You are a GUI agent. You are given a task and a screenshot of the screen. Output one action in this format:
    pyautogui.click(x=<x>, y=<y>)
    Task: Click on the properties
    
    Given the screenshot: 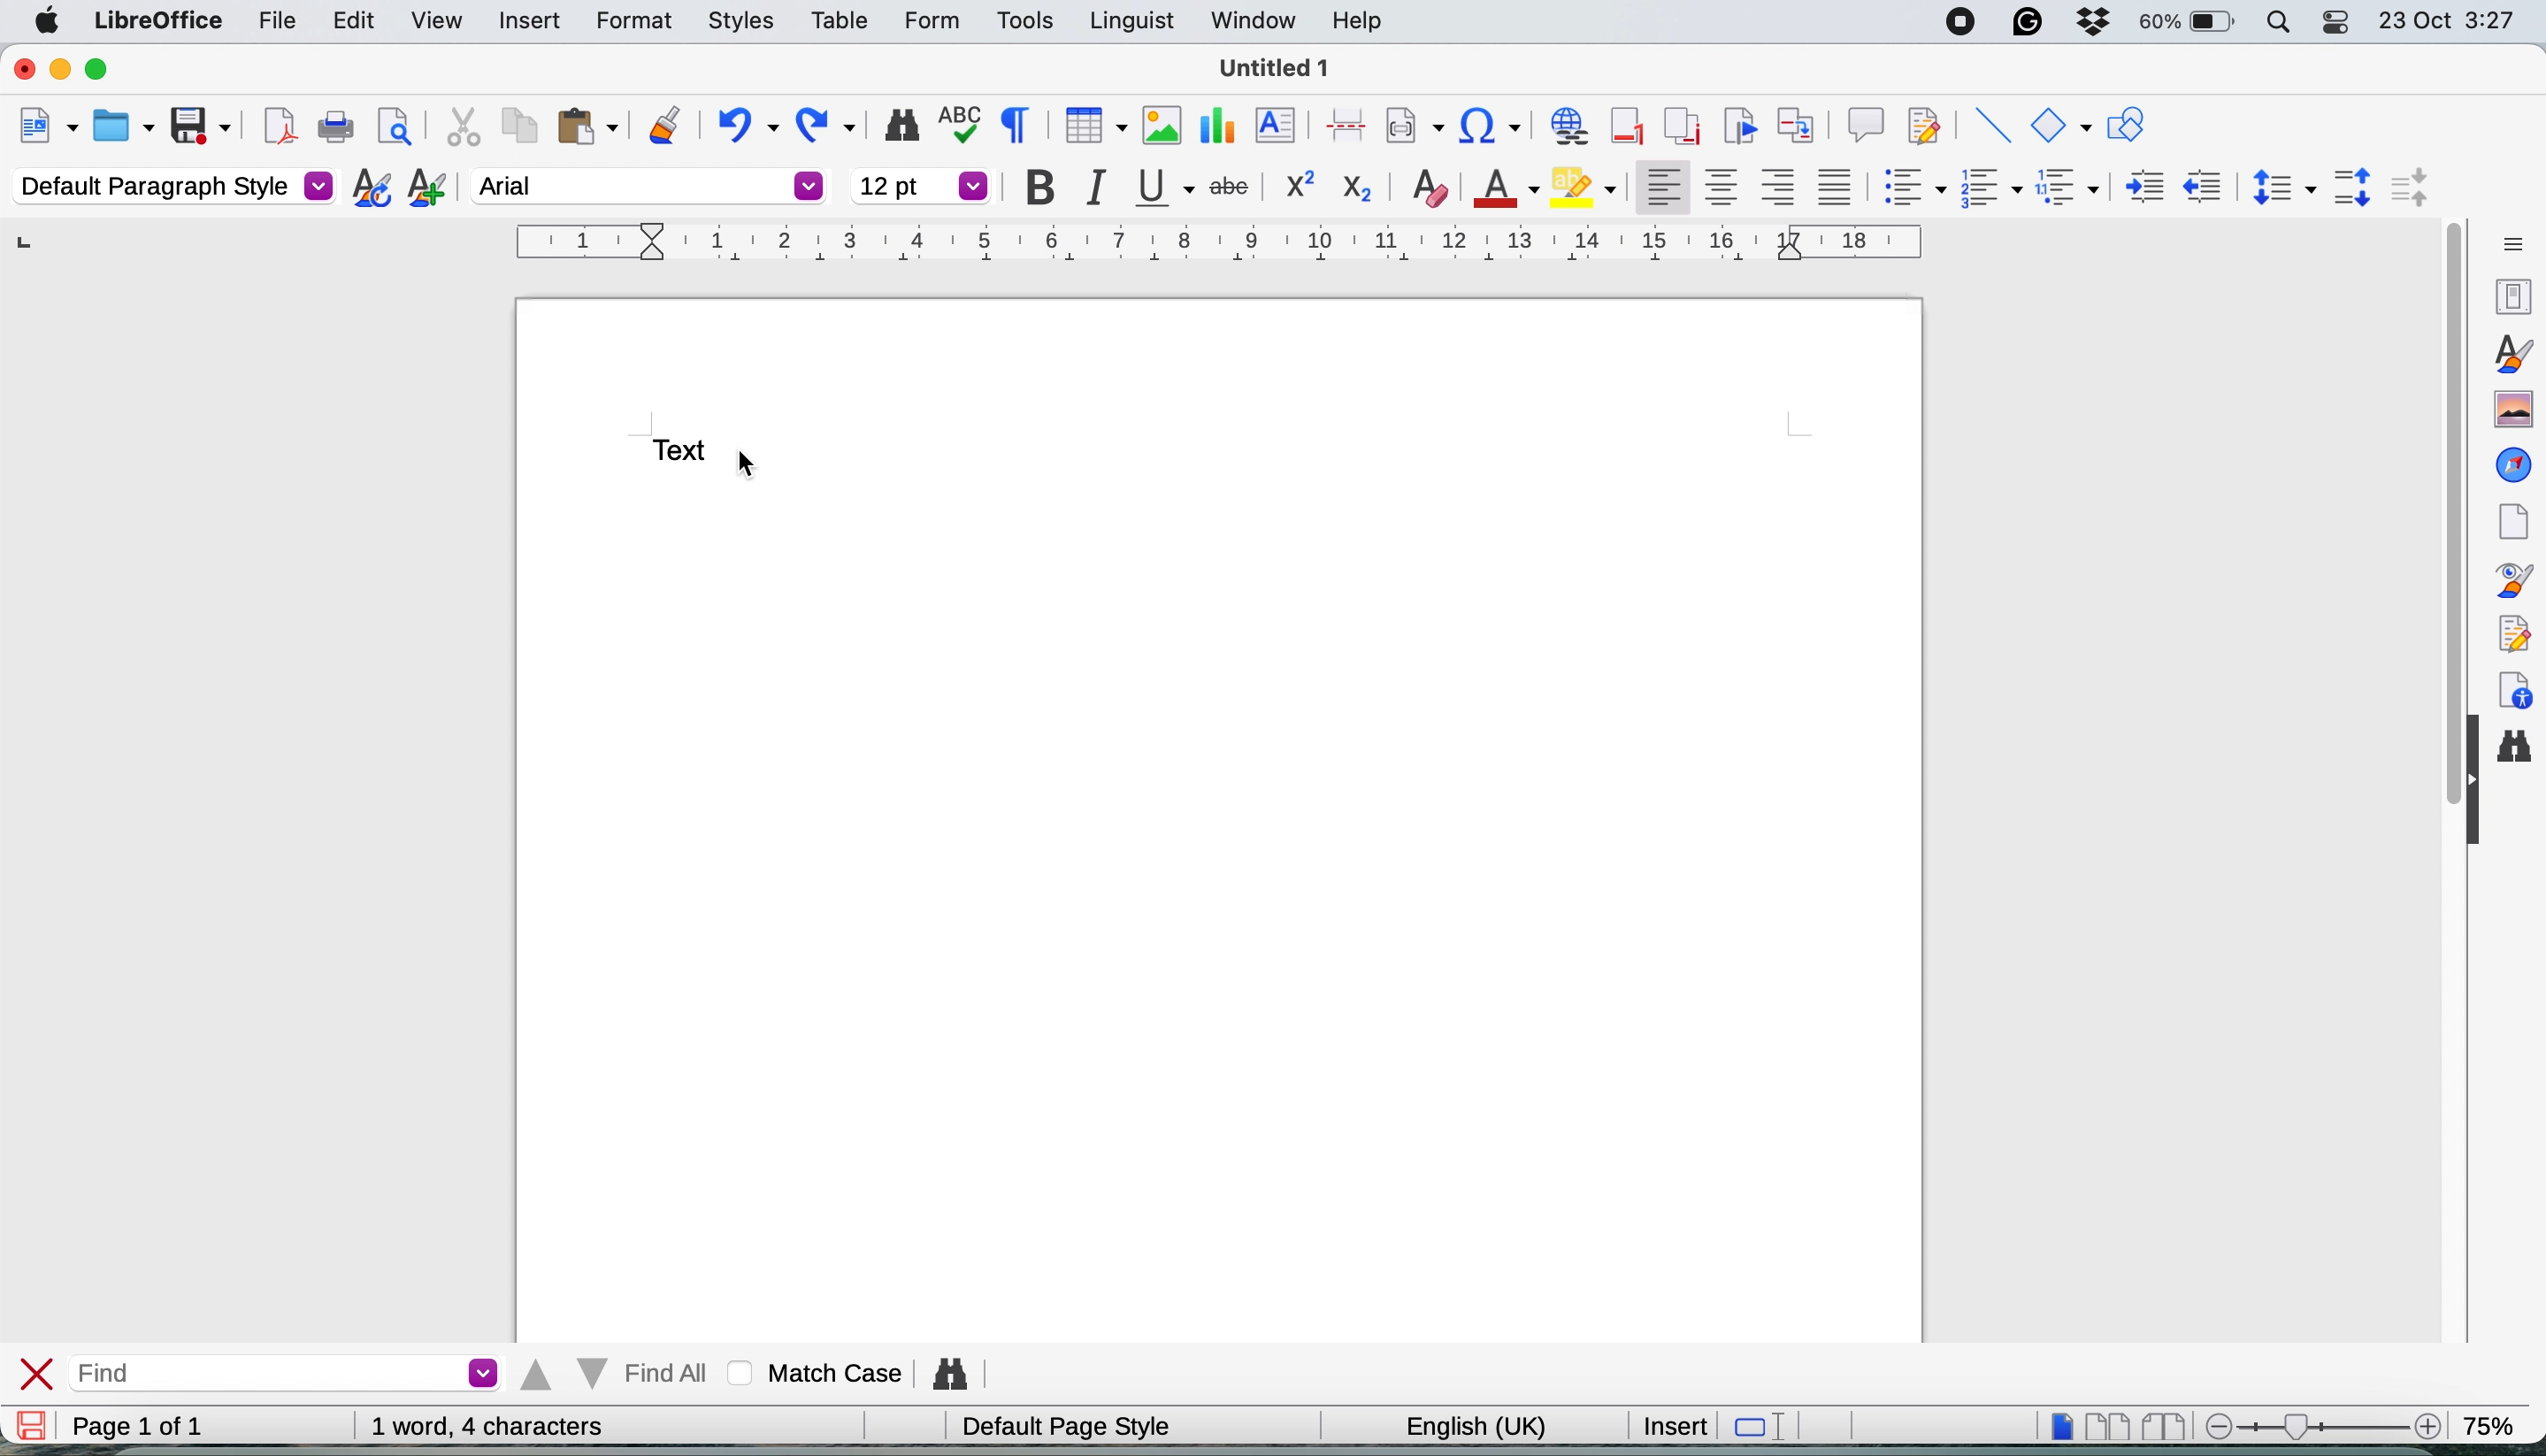 What is the action you would take?
    pyautogui.click(x=2512, y=297)
    